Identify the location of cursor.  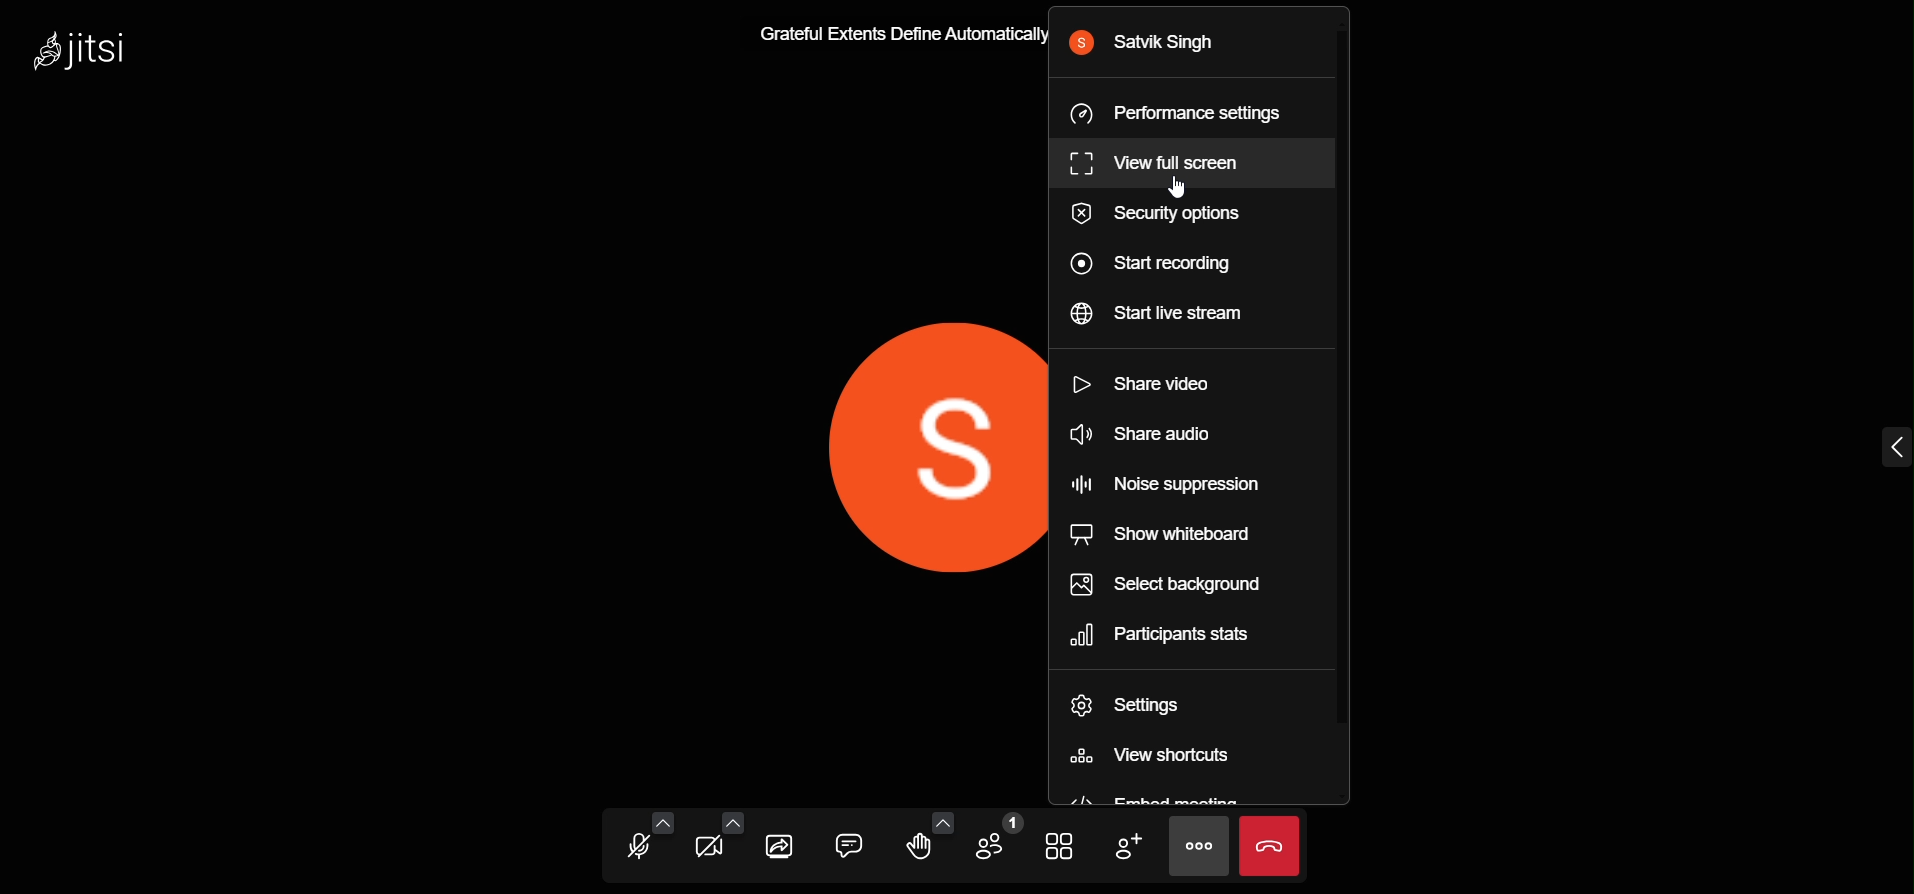
(1177, 190).